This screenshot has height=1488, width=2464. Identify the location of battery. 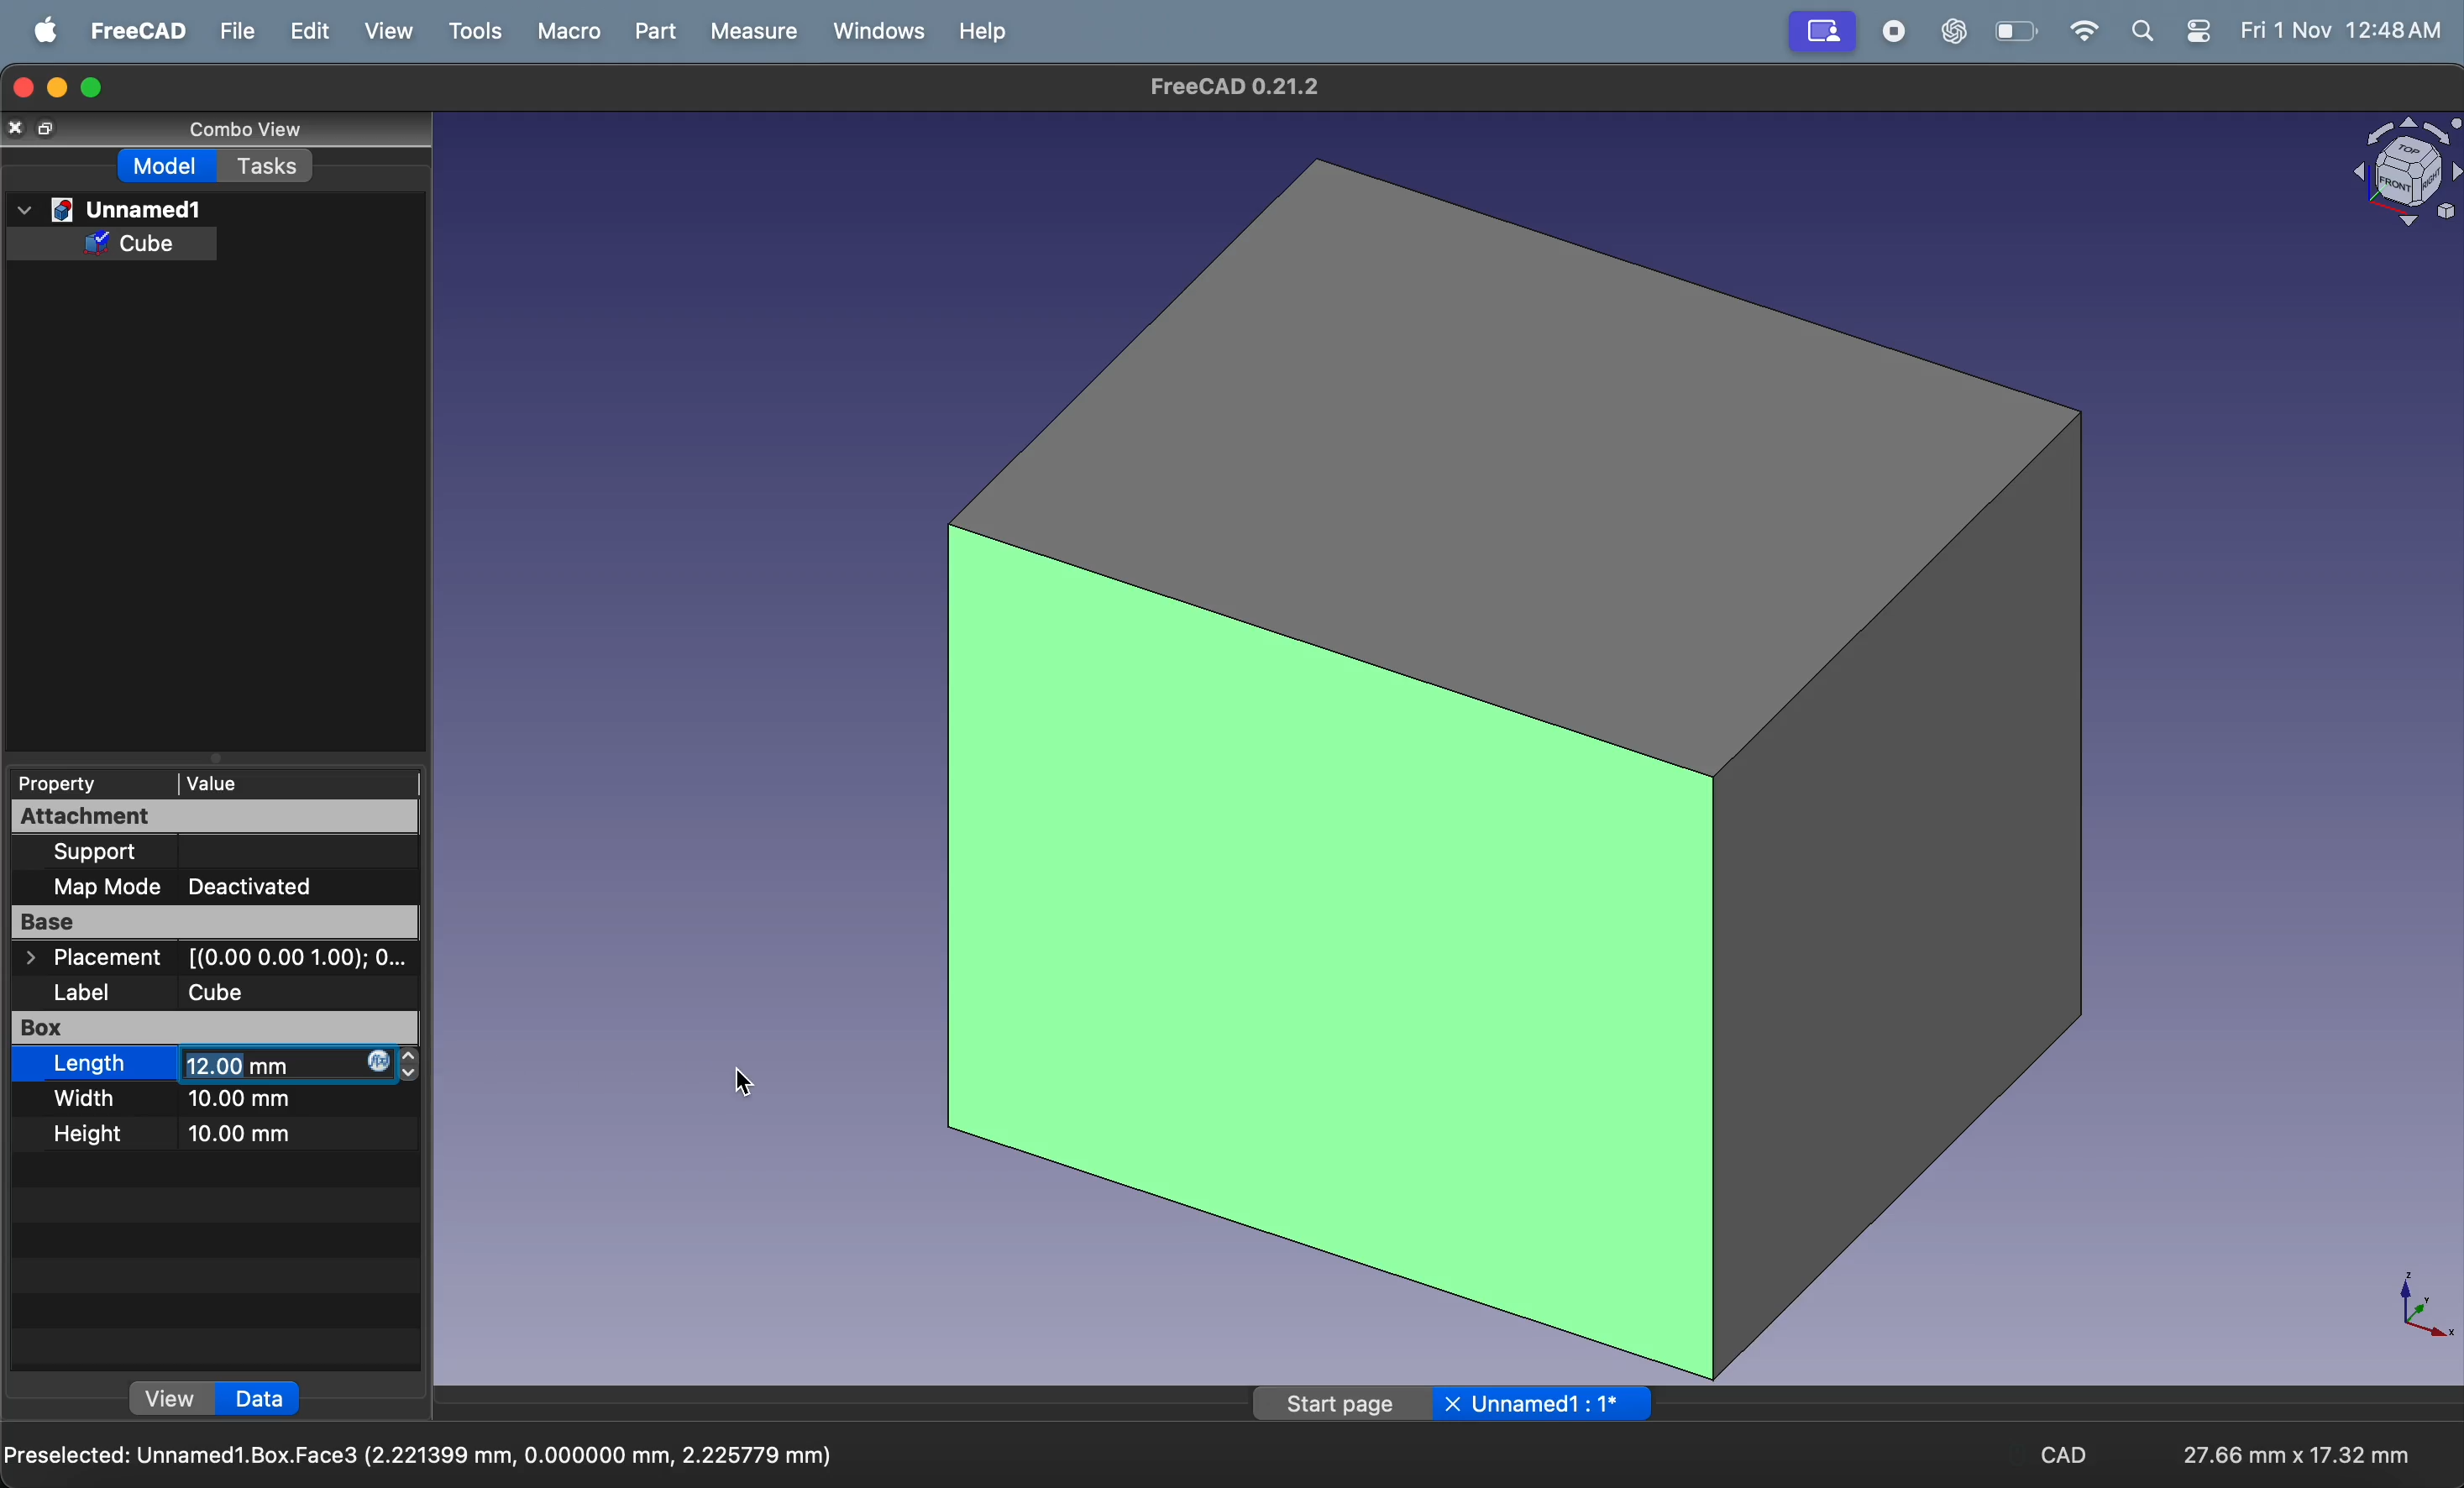
(2018, 30).